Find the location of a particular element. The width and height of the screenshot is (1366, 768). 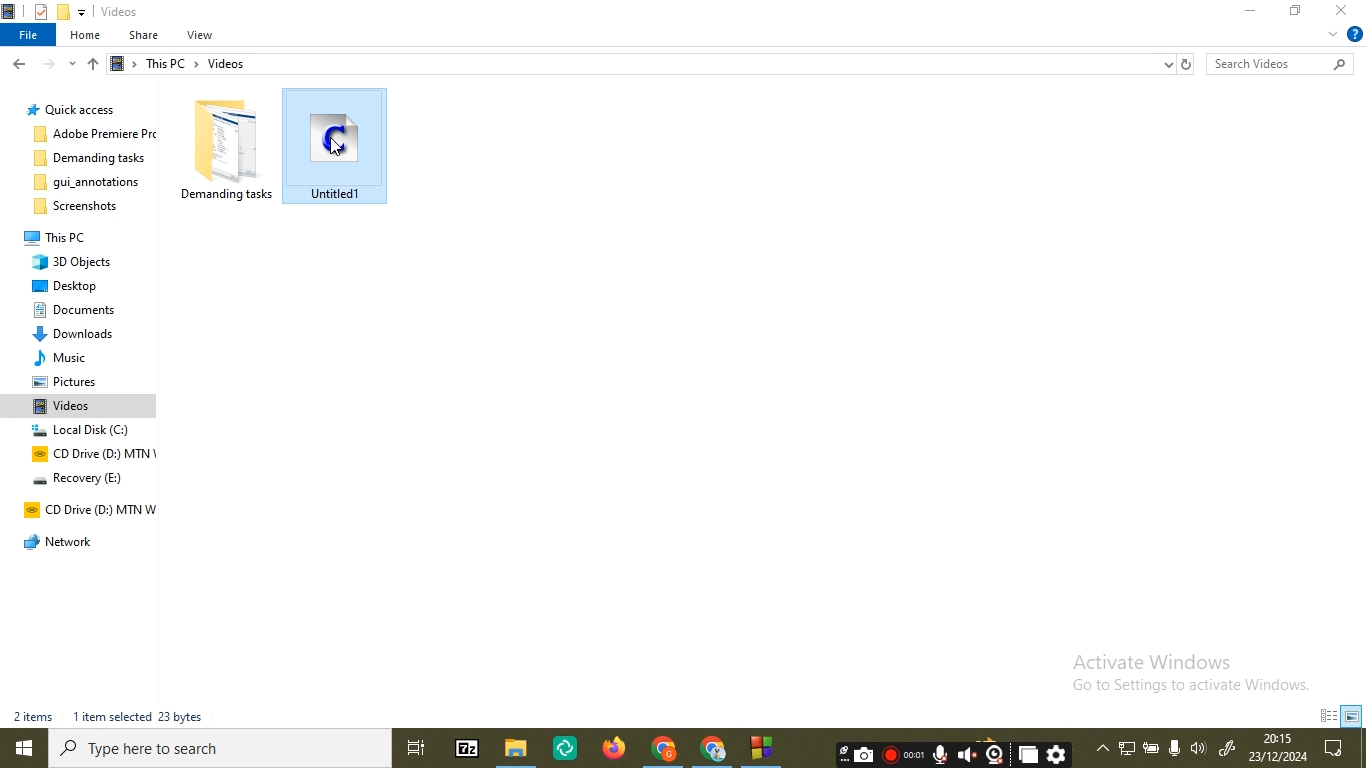

folder is located at coordinates (79, 334).